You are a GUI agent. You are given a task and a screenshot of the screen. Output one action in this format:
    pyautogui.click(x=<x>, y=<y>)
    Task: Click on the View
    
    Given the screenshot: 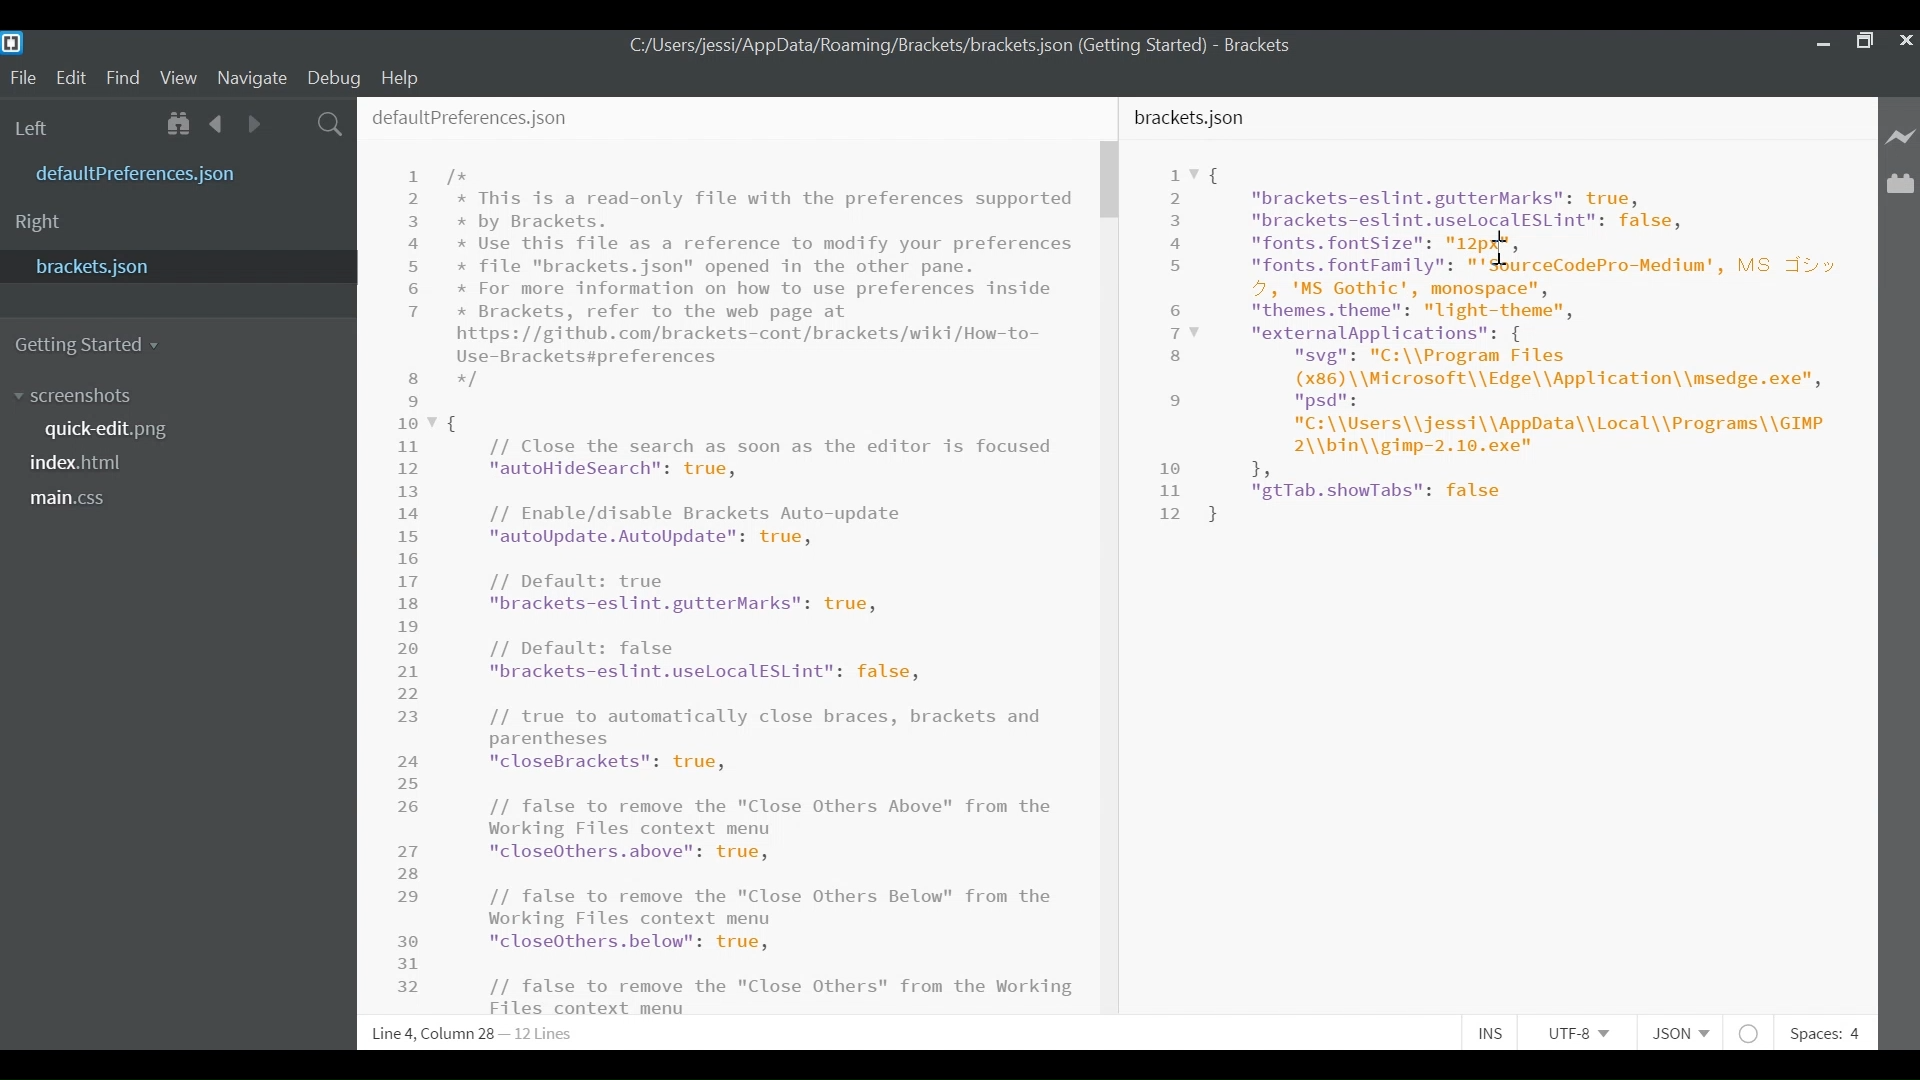 What is the action you would take?
    pyautogui.click(x=179, y=79)
    